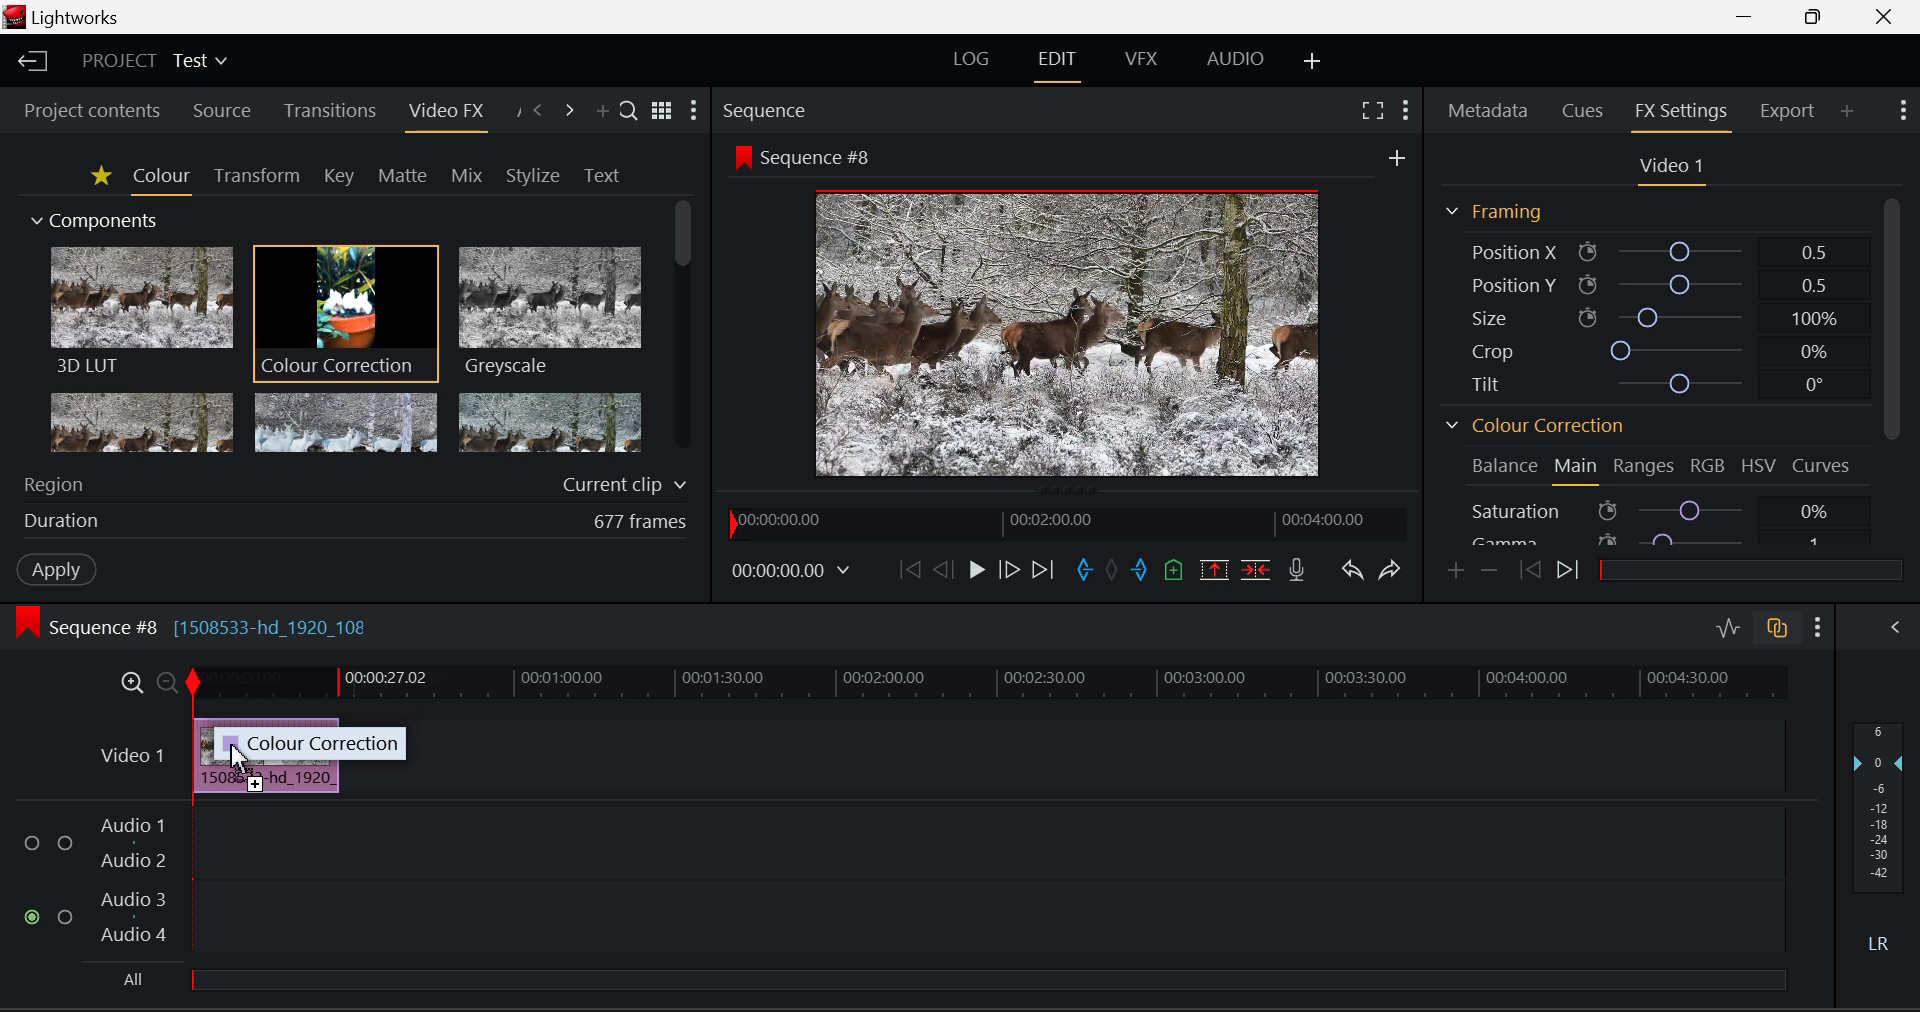 This screenshot has height=1012, width=1920. What do you see at coordinates (547, 314) in the screenshot?
I see `Greyscale` at bounding box center [547, 314].